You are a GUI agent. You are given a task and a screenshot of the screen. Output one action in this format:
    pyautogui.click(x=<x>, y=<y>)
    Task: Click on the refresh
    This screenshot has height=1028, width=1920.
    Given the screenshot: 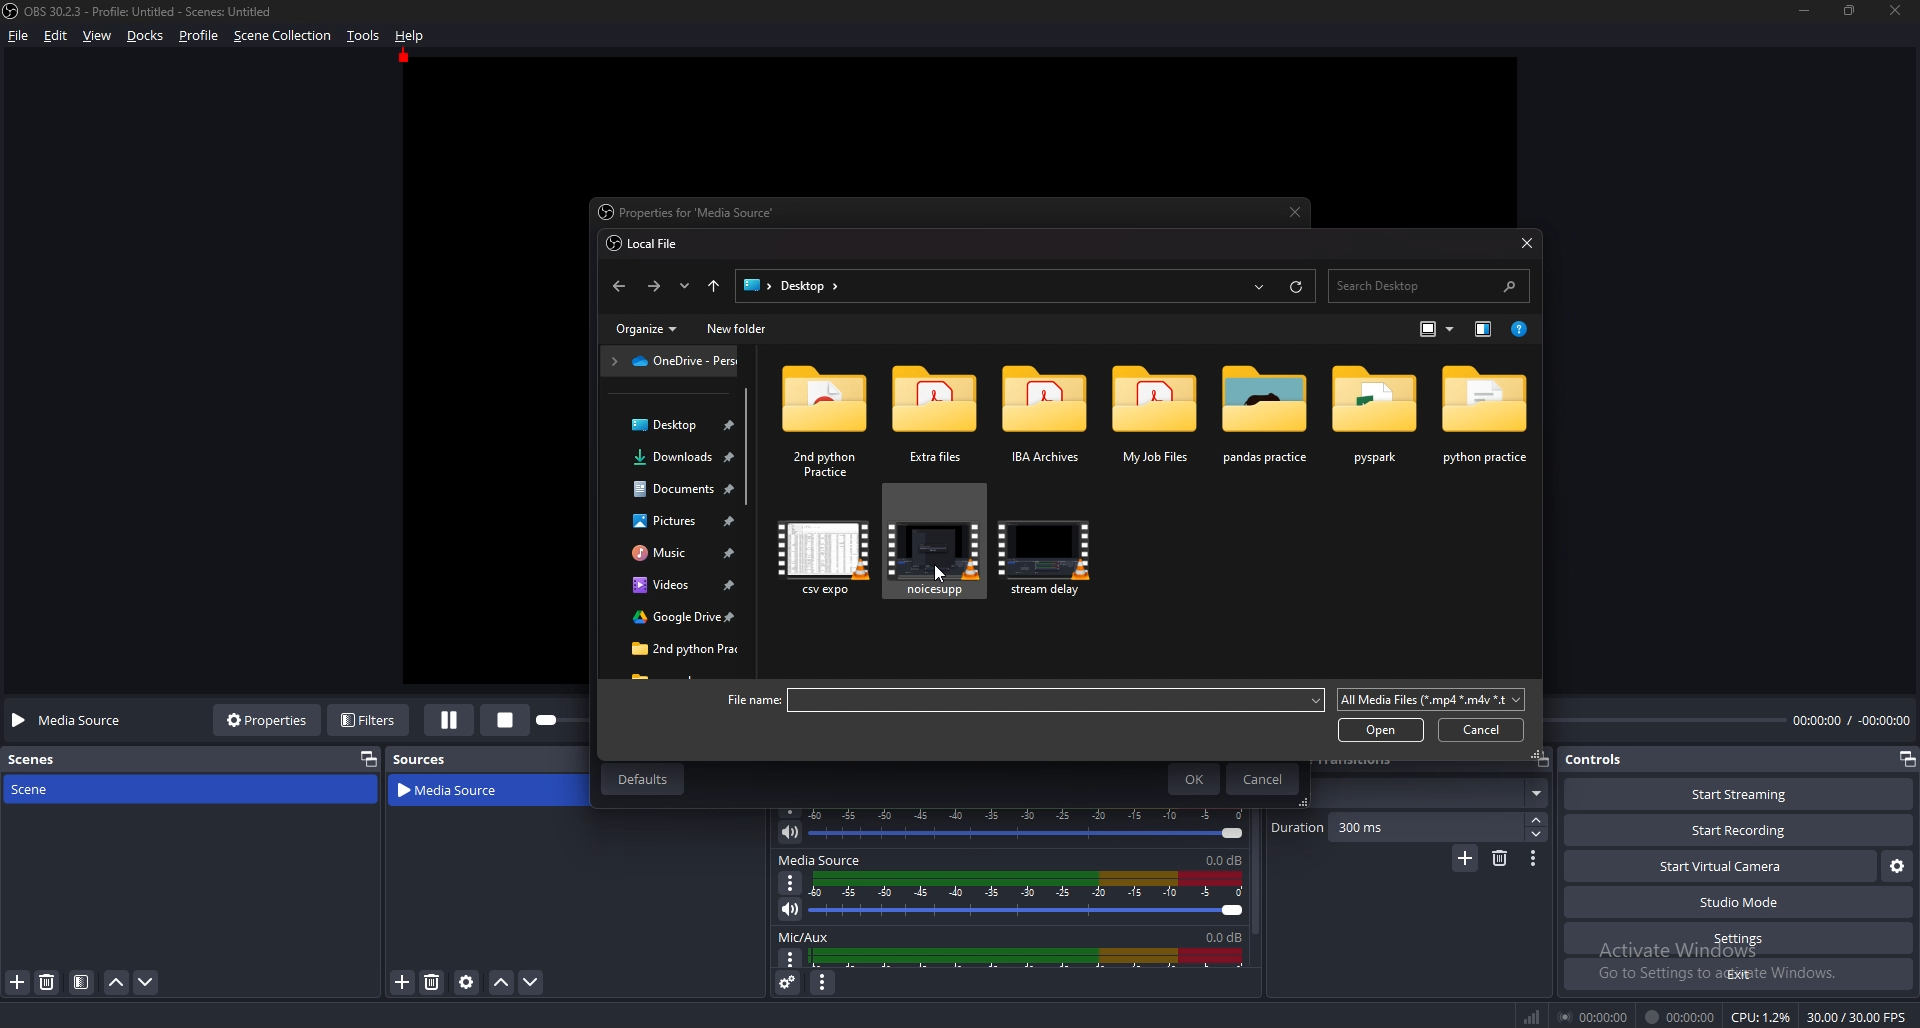 What is the action you would take?
    pyautogui.click(x=1296, y=286)
    